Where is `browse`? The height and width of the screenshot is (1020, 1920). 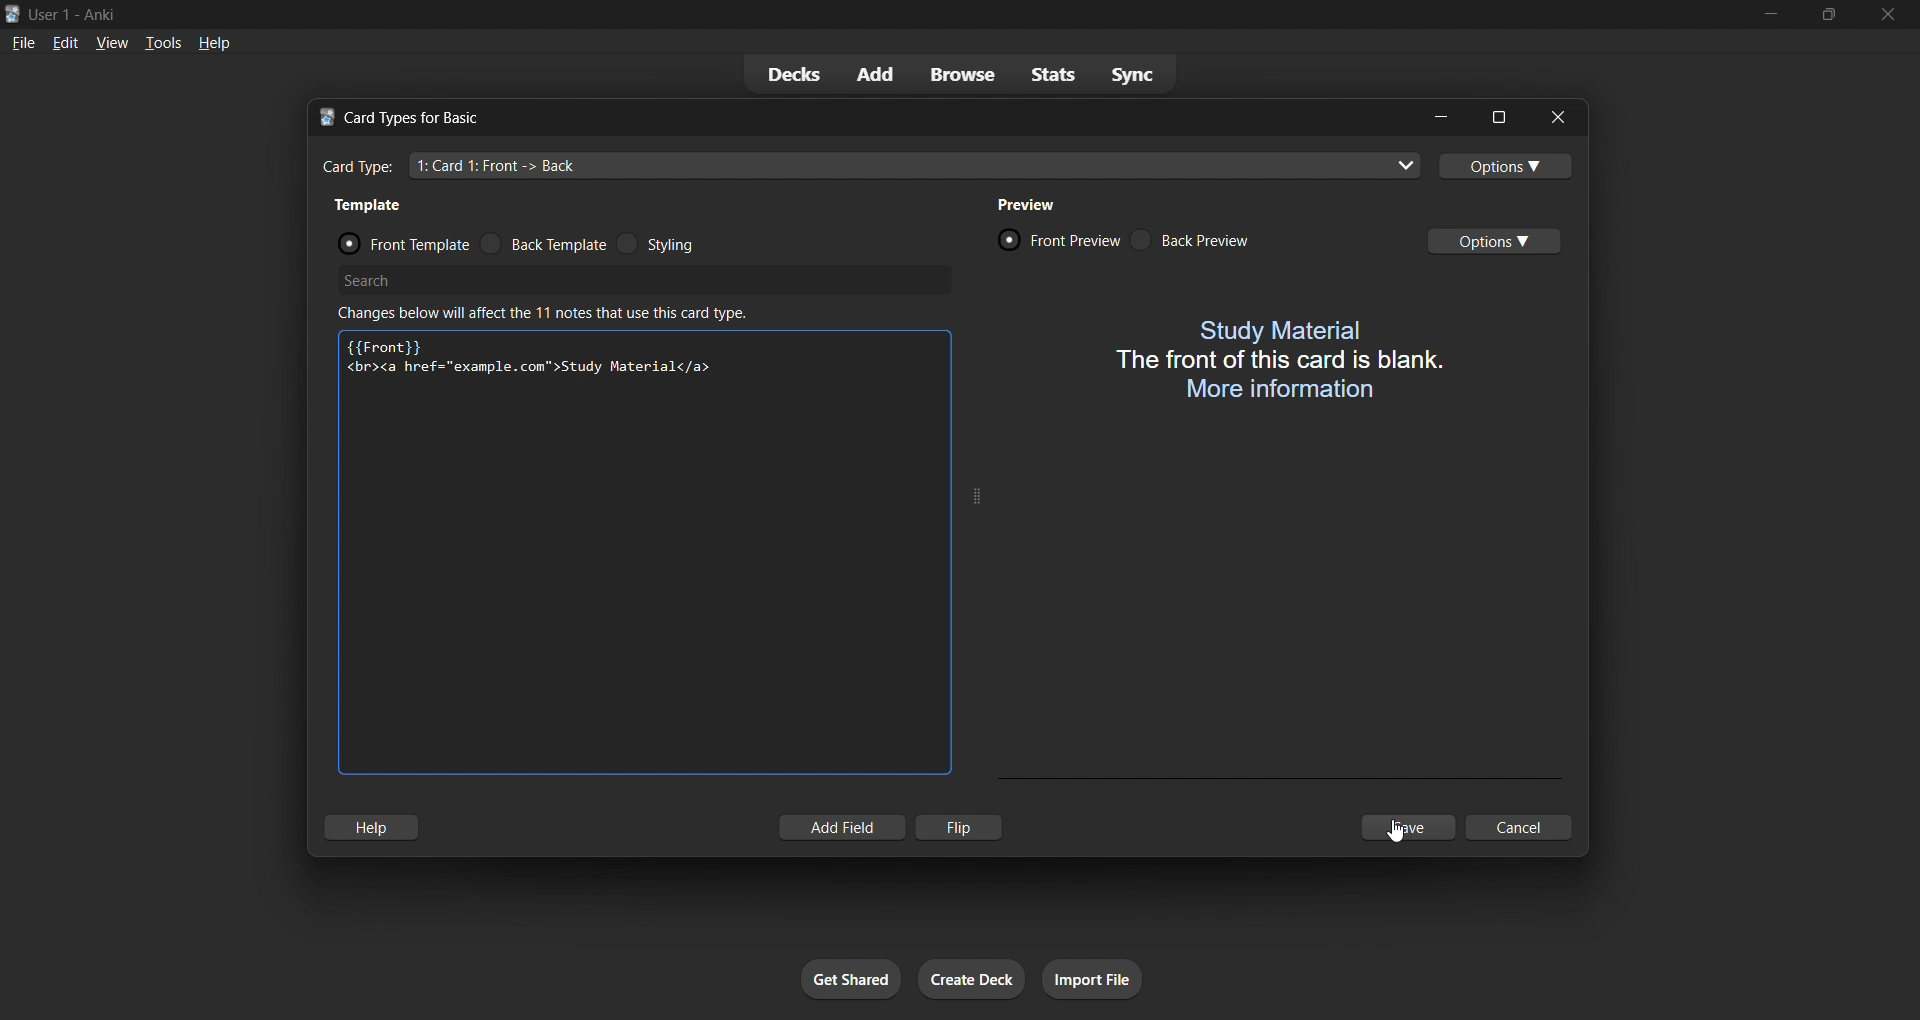 browse is located at coordinates (956, 74).